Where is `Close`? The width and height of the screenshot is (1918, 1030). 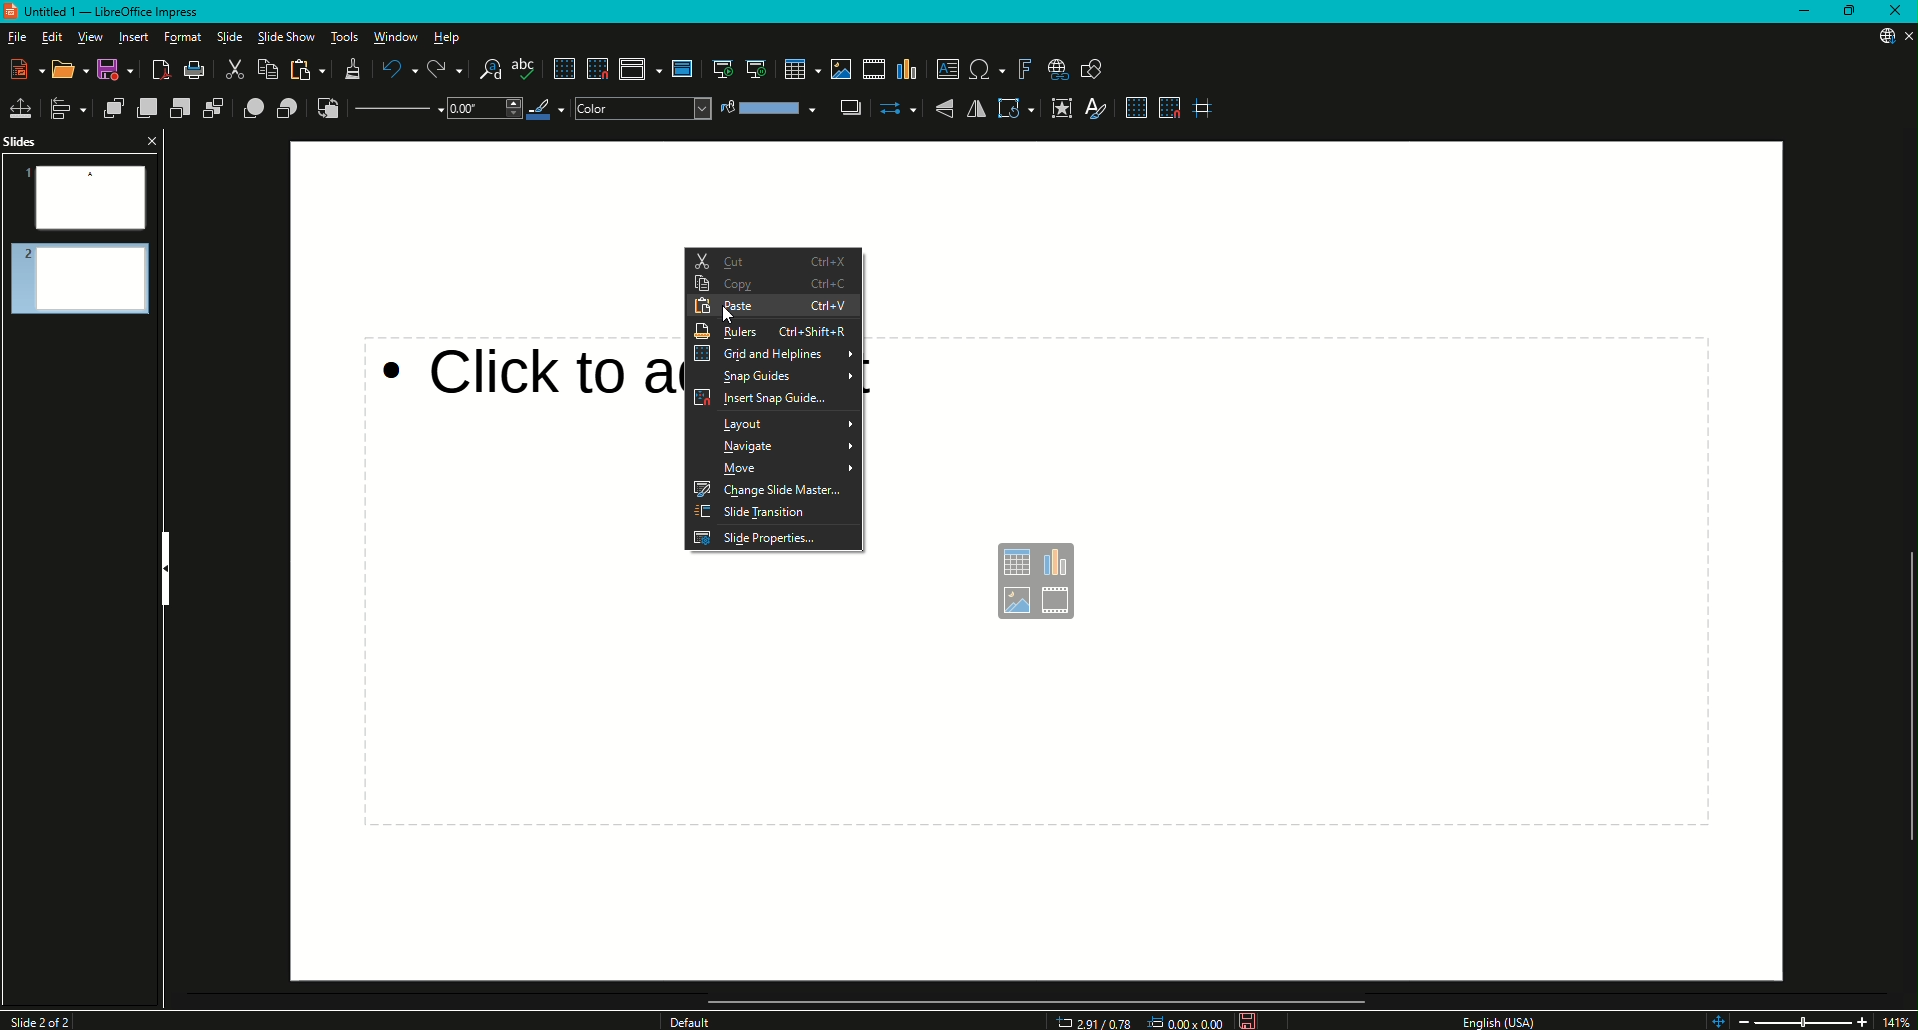
Close is located at coordinates (151, 141).